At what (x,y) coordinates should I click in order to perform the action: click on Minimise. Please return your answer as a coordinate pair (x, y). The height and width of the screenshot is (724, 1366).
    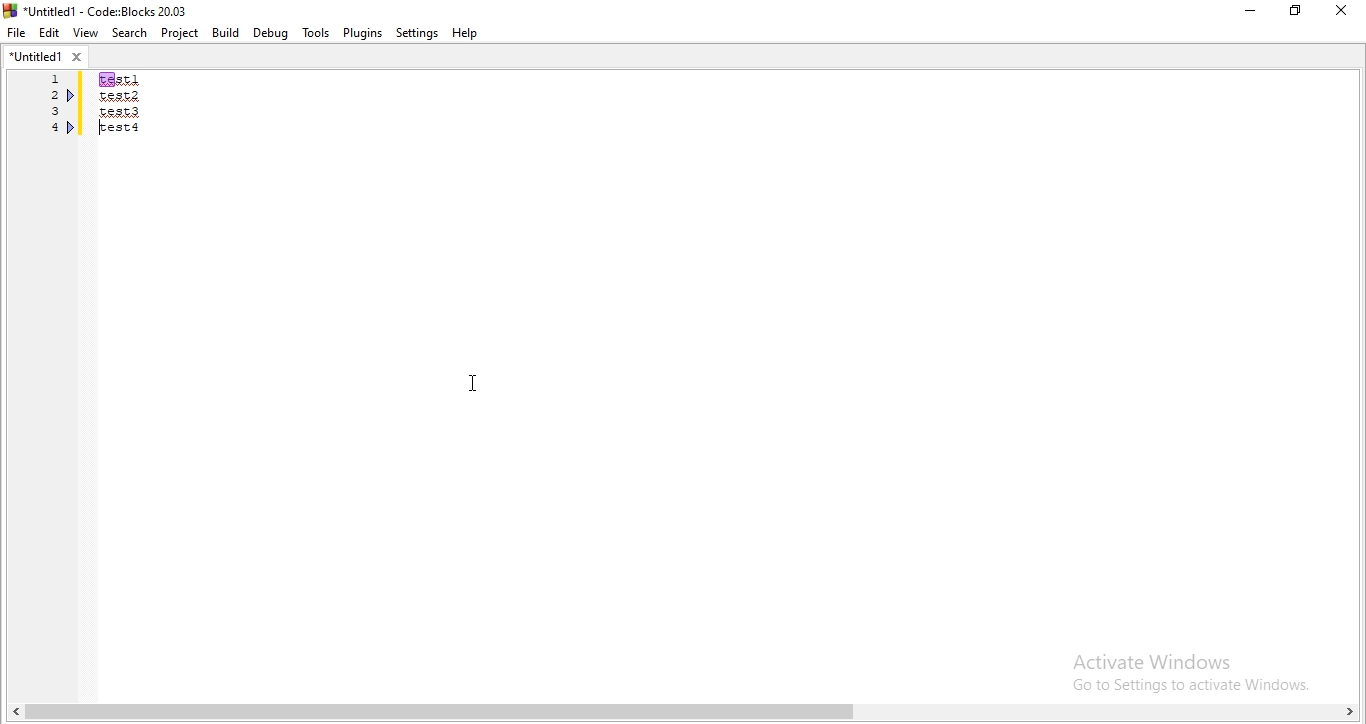
    Looking at the image, I should click on (1248, 14).